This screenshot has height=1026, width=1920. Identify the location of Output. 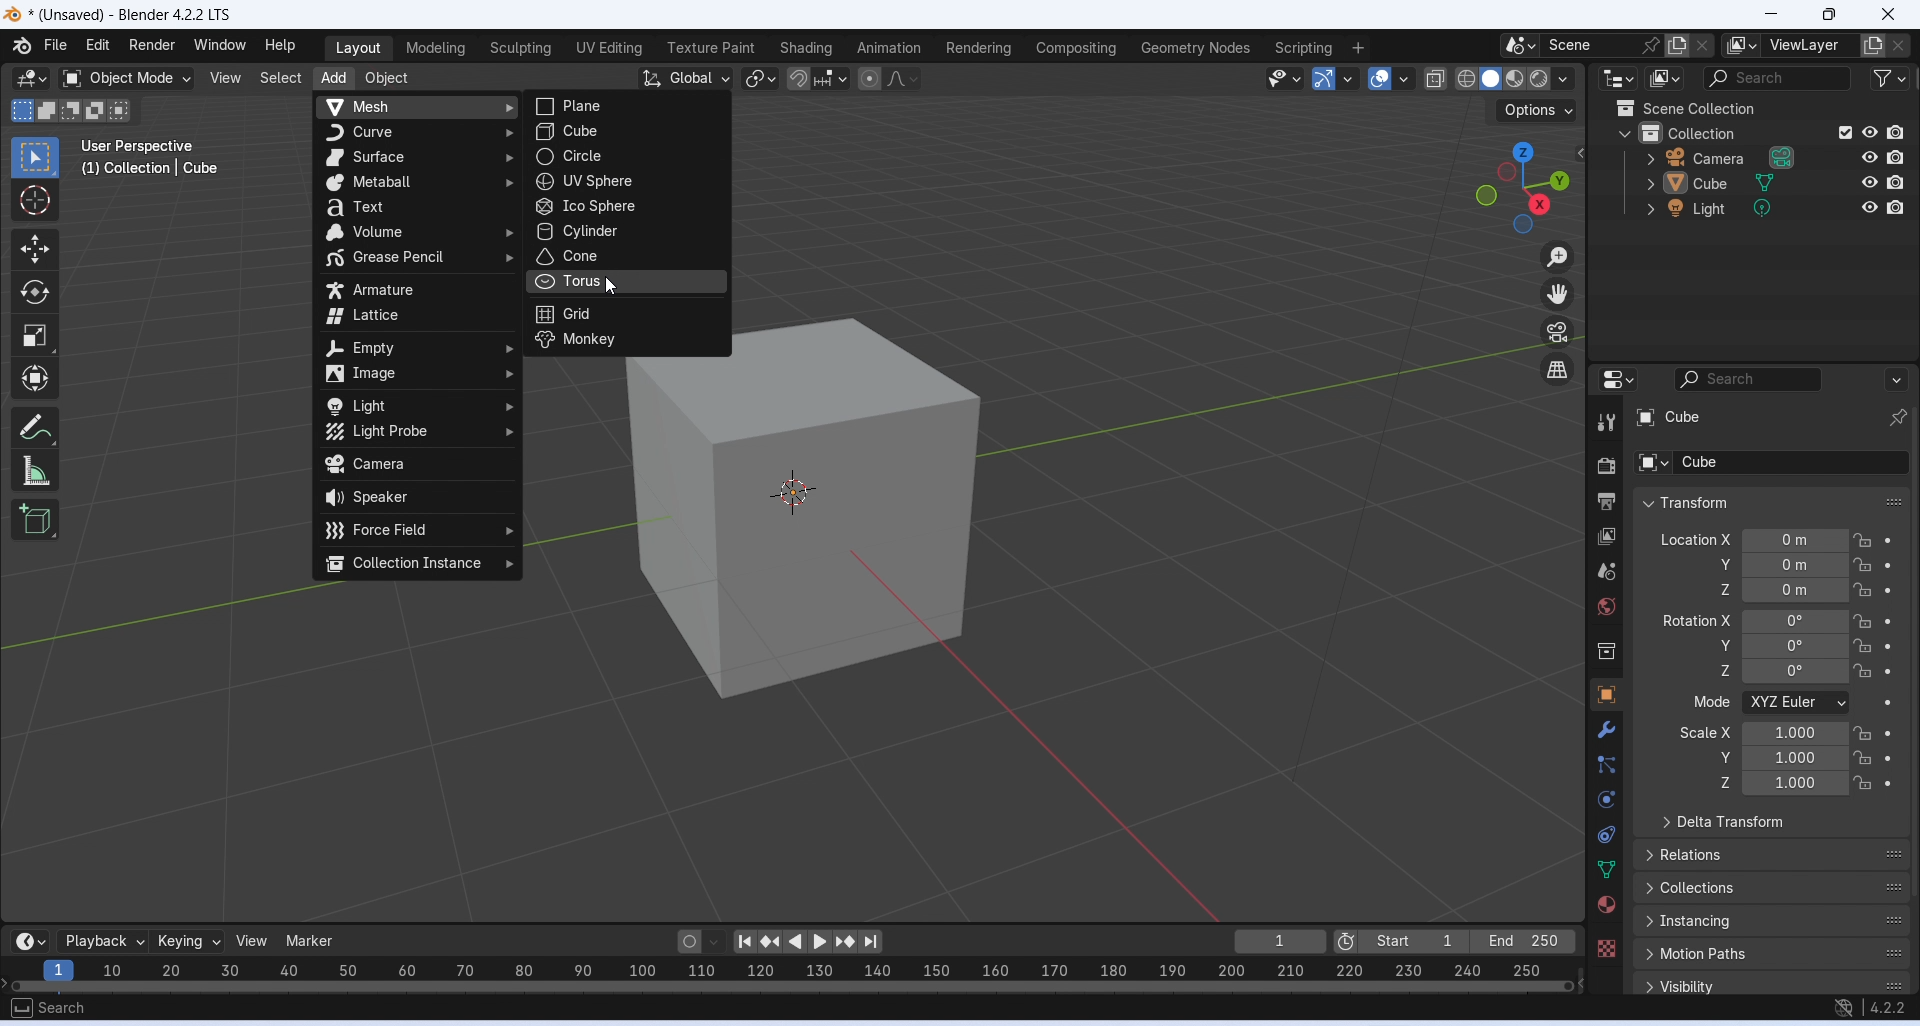
(1604, 502).